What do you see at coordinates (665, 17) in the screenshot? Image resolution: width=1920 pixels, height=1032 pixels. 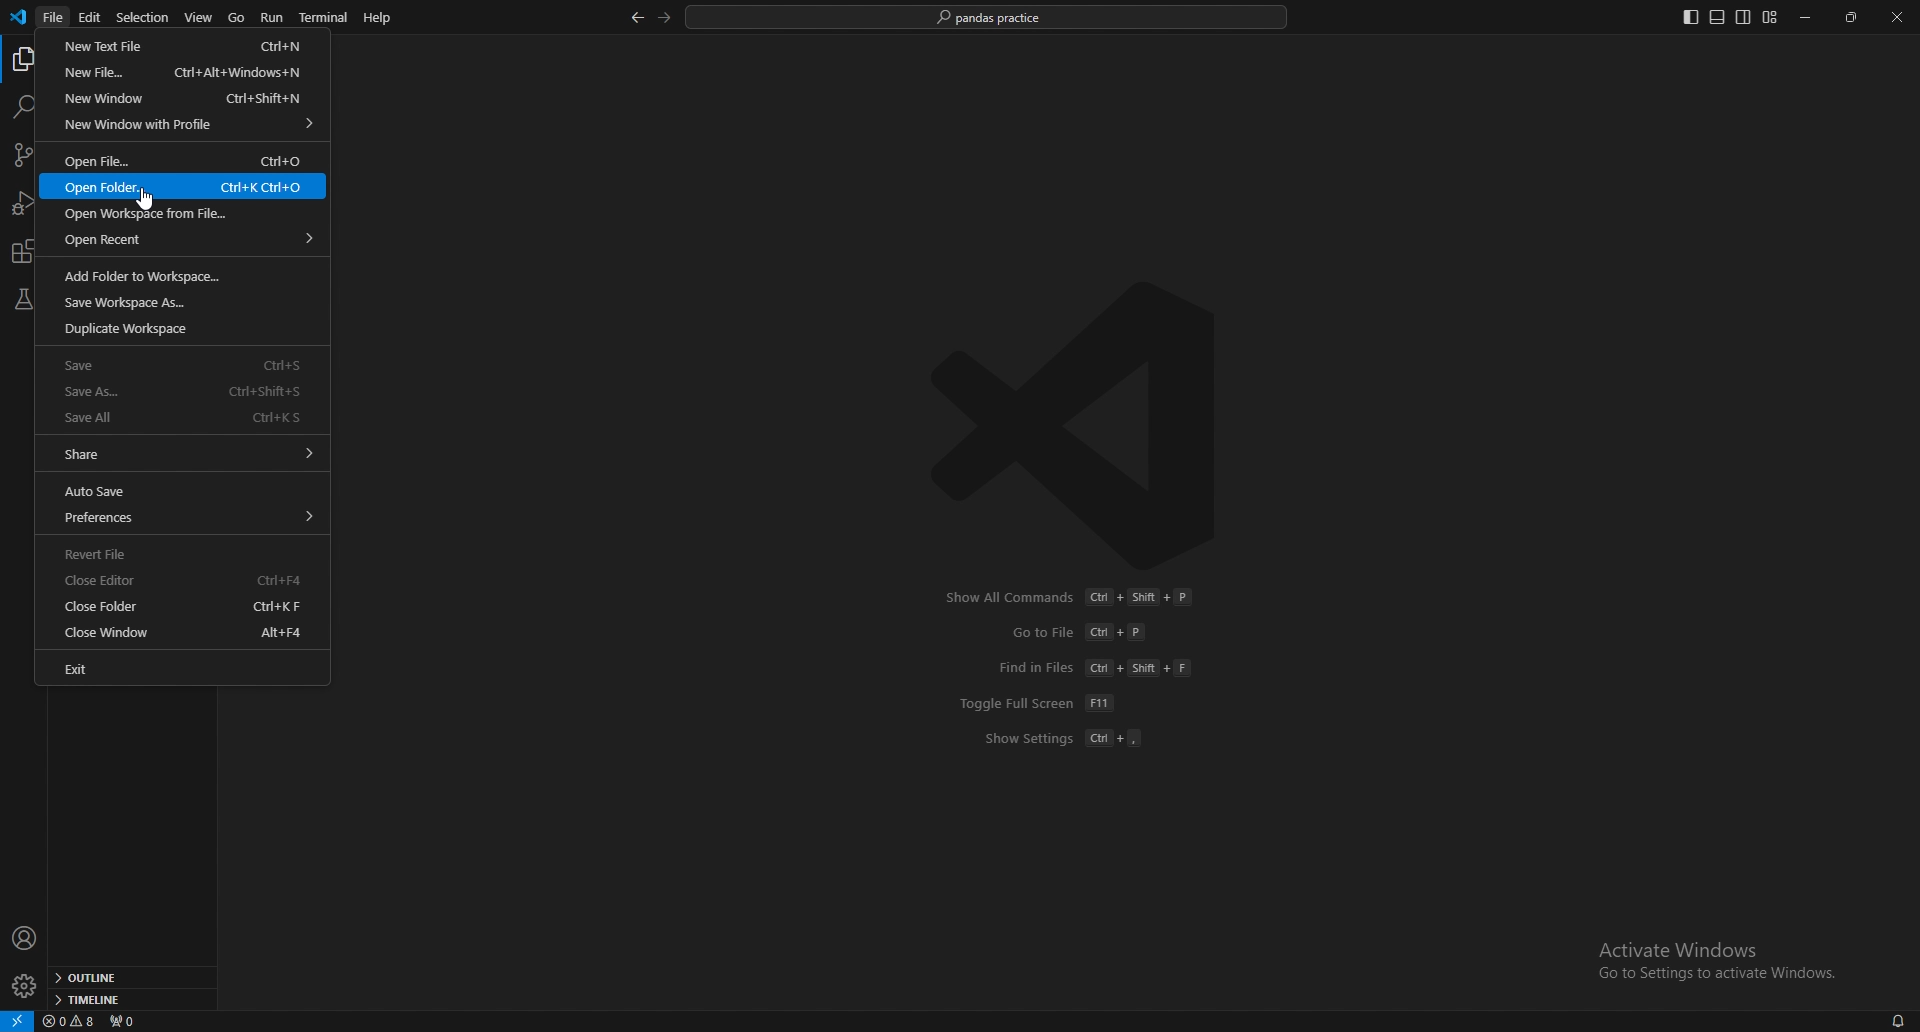 I see `forward` at bounding box center [665, 17].